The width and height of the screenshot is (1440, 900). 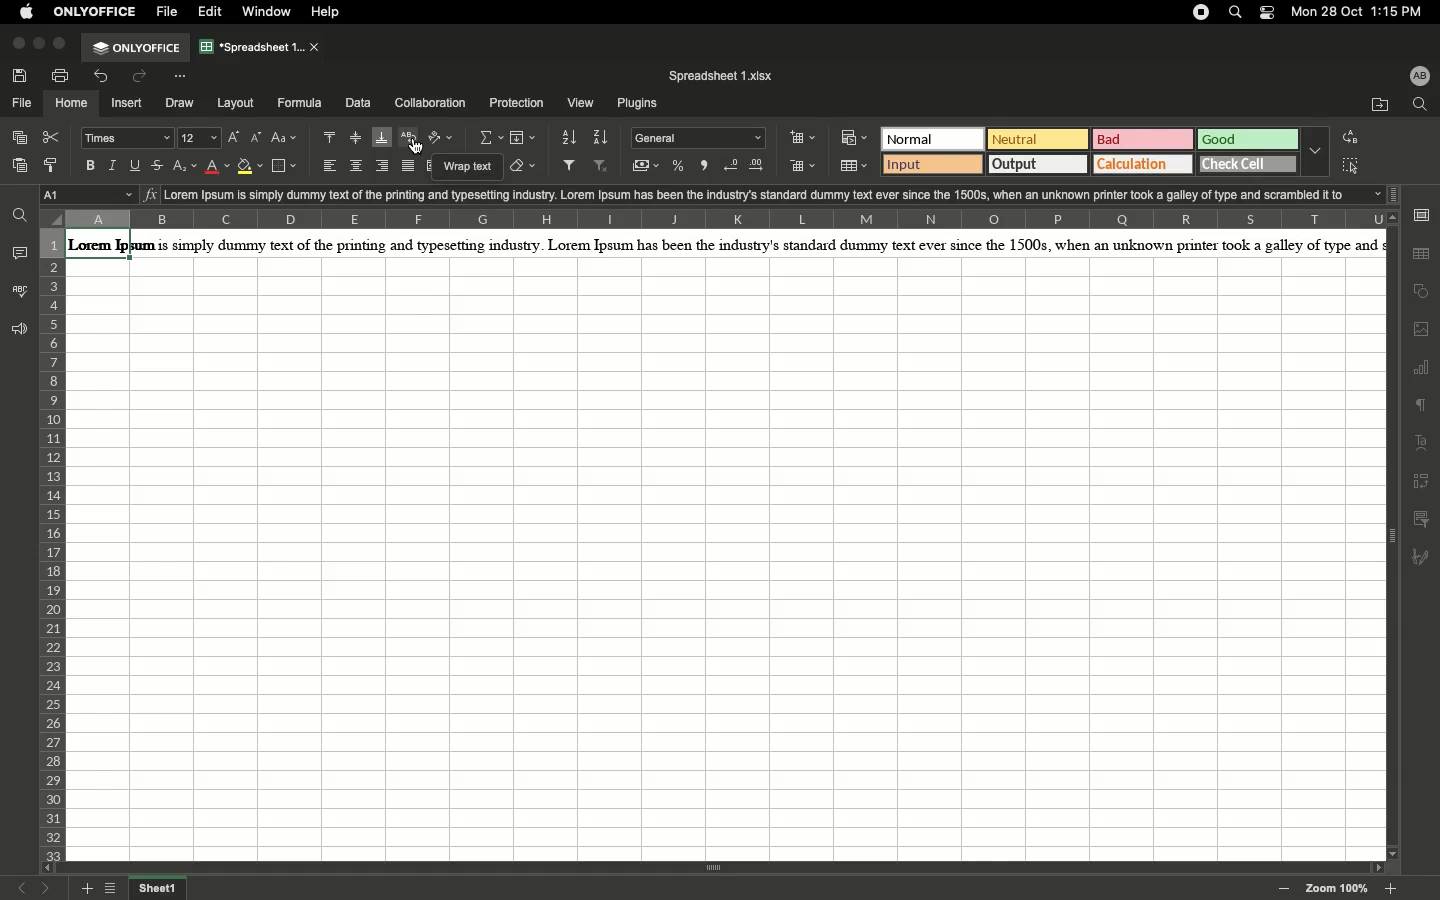 What do you see at coordinates (1202, 13) in the screenshot?
I see `Recording` at bounding box center [1202, 13].